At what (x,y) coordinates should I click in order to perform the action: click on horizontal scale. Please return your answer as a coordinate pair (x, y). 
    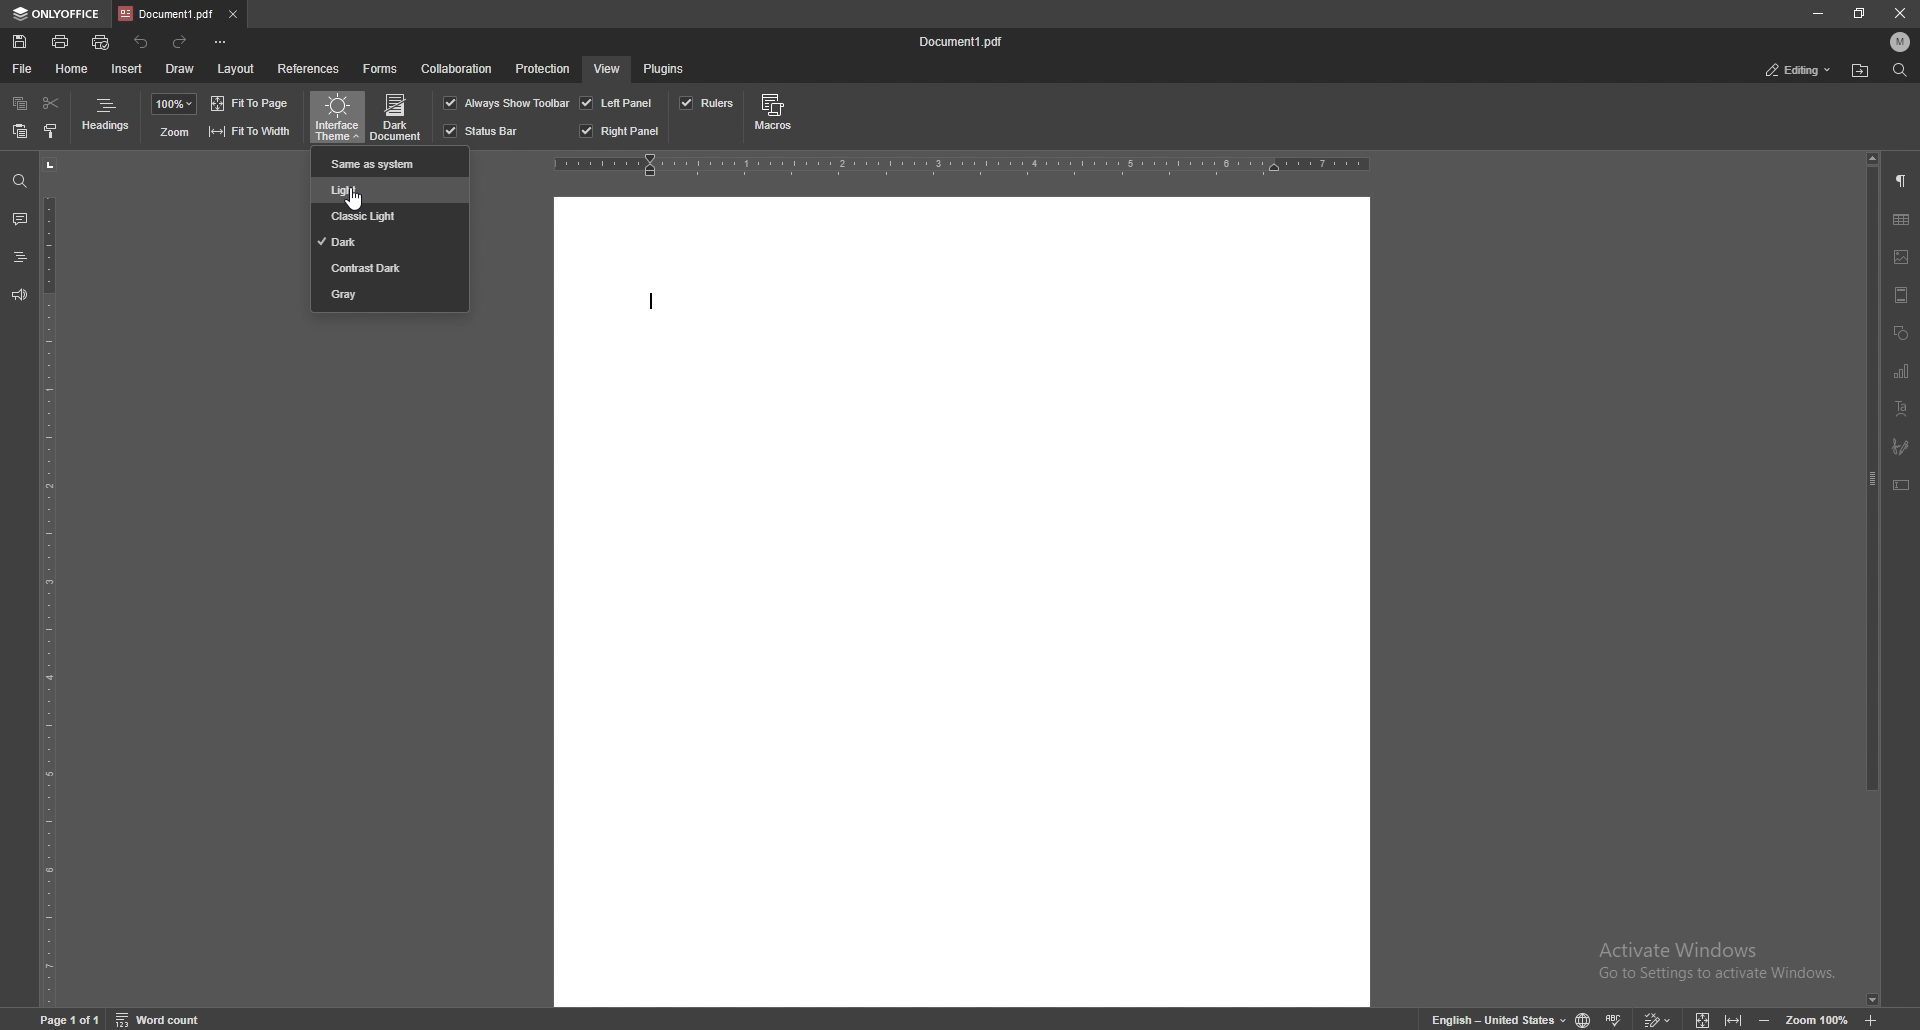
    Looking at the image, I should click on (960, 167).